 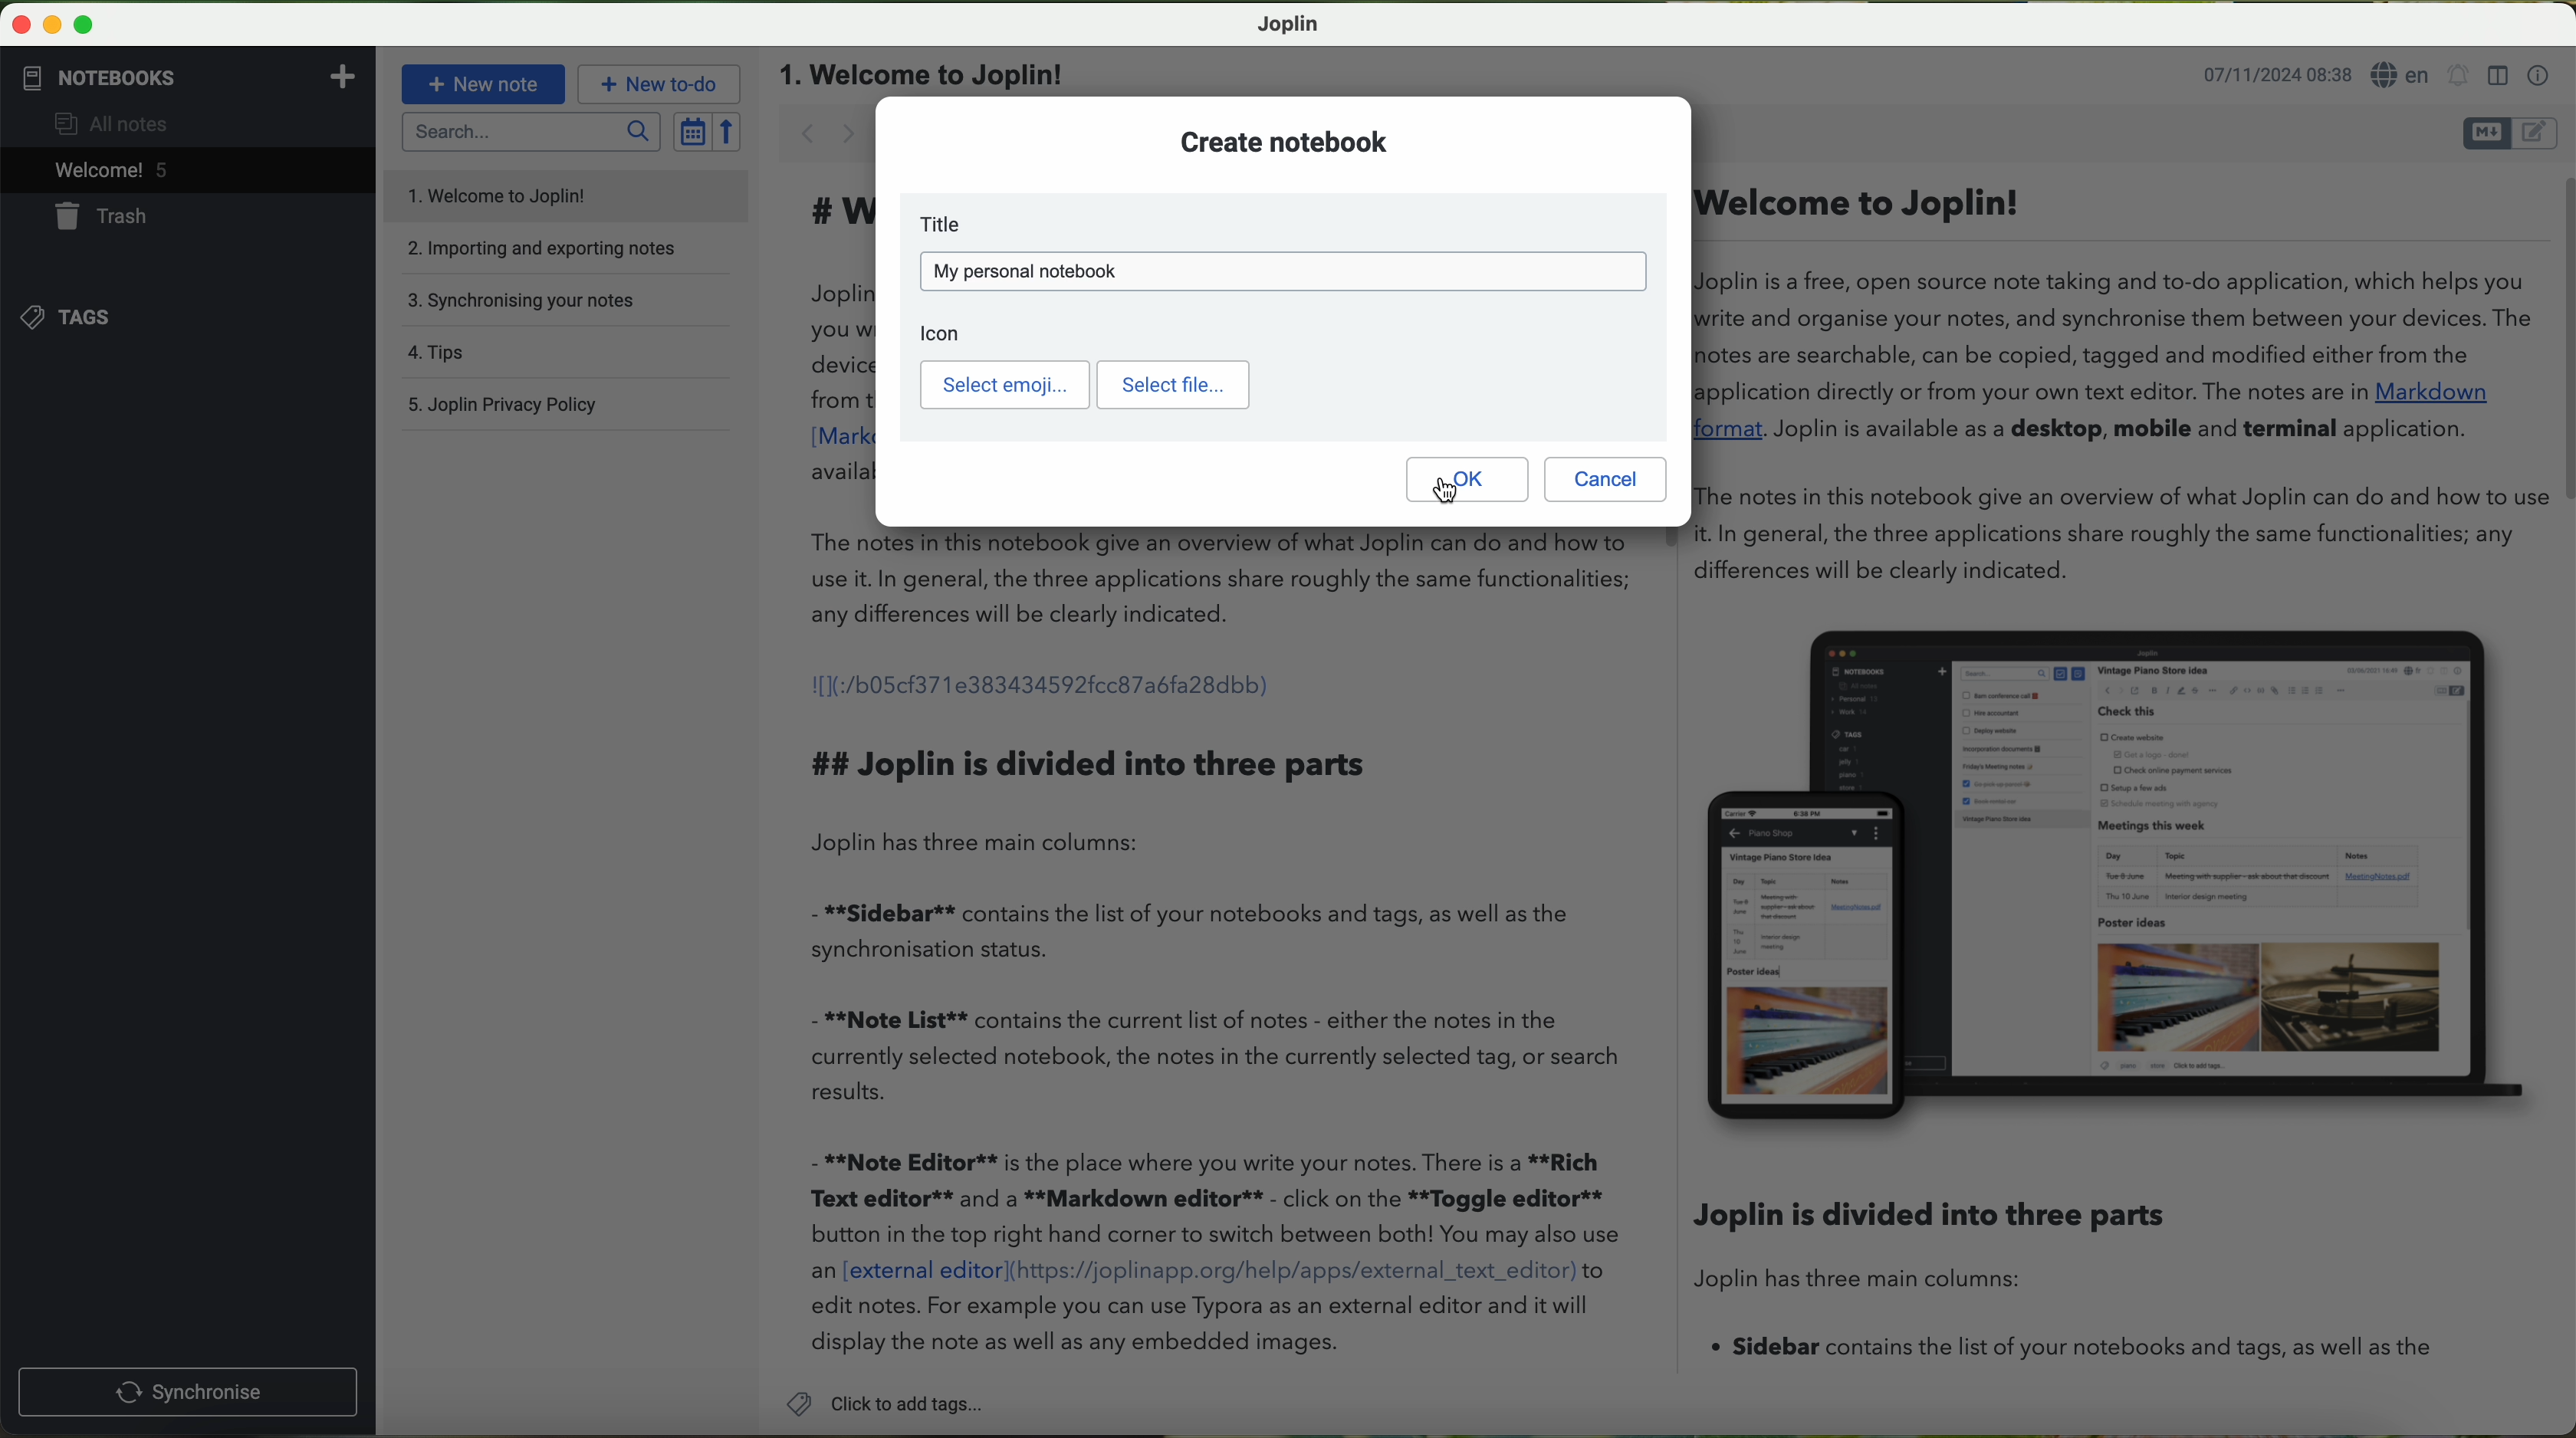 What do you see at coordinates (507, 403) in the screenshot?
I see `Joplin privacy policy` at bounding box center [507, 403].